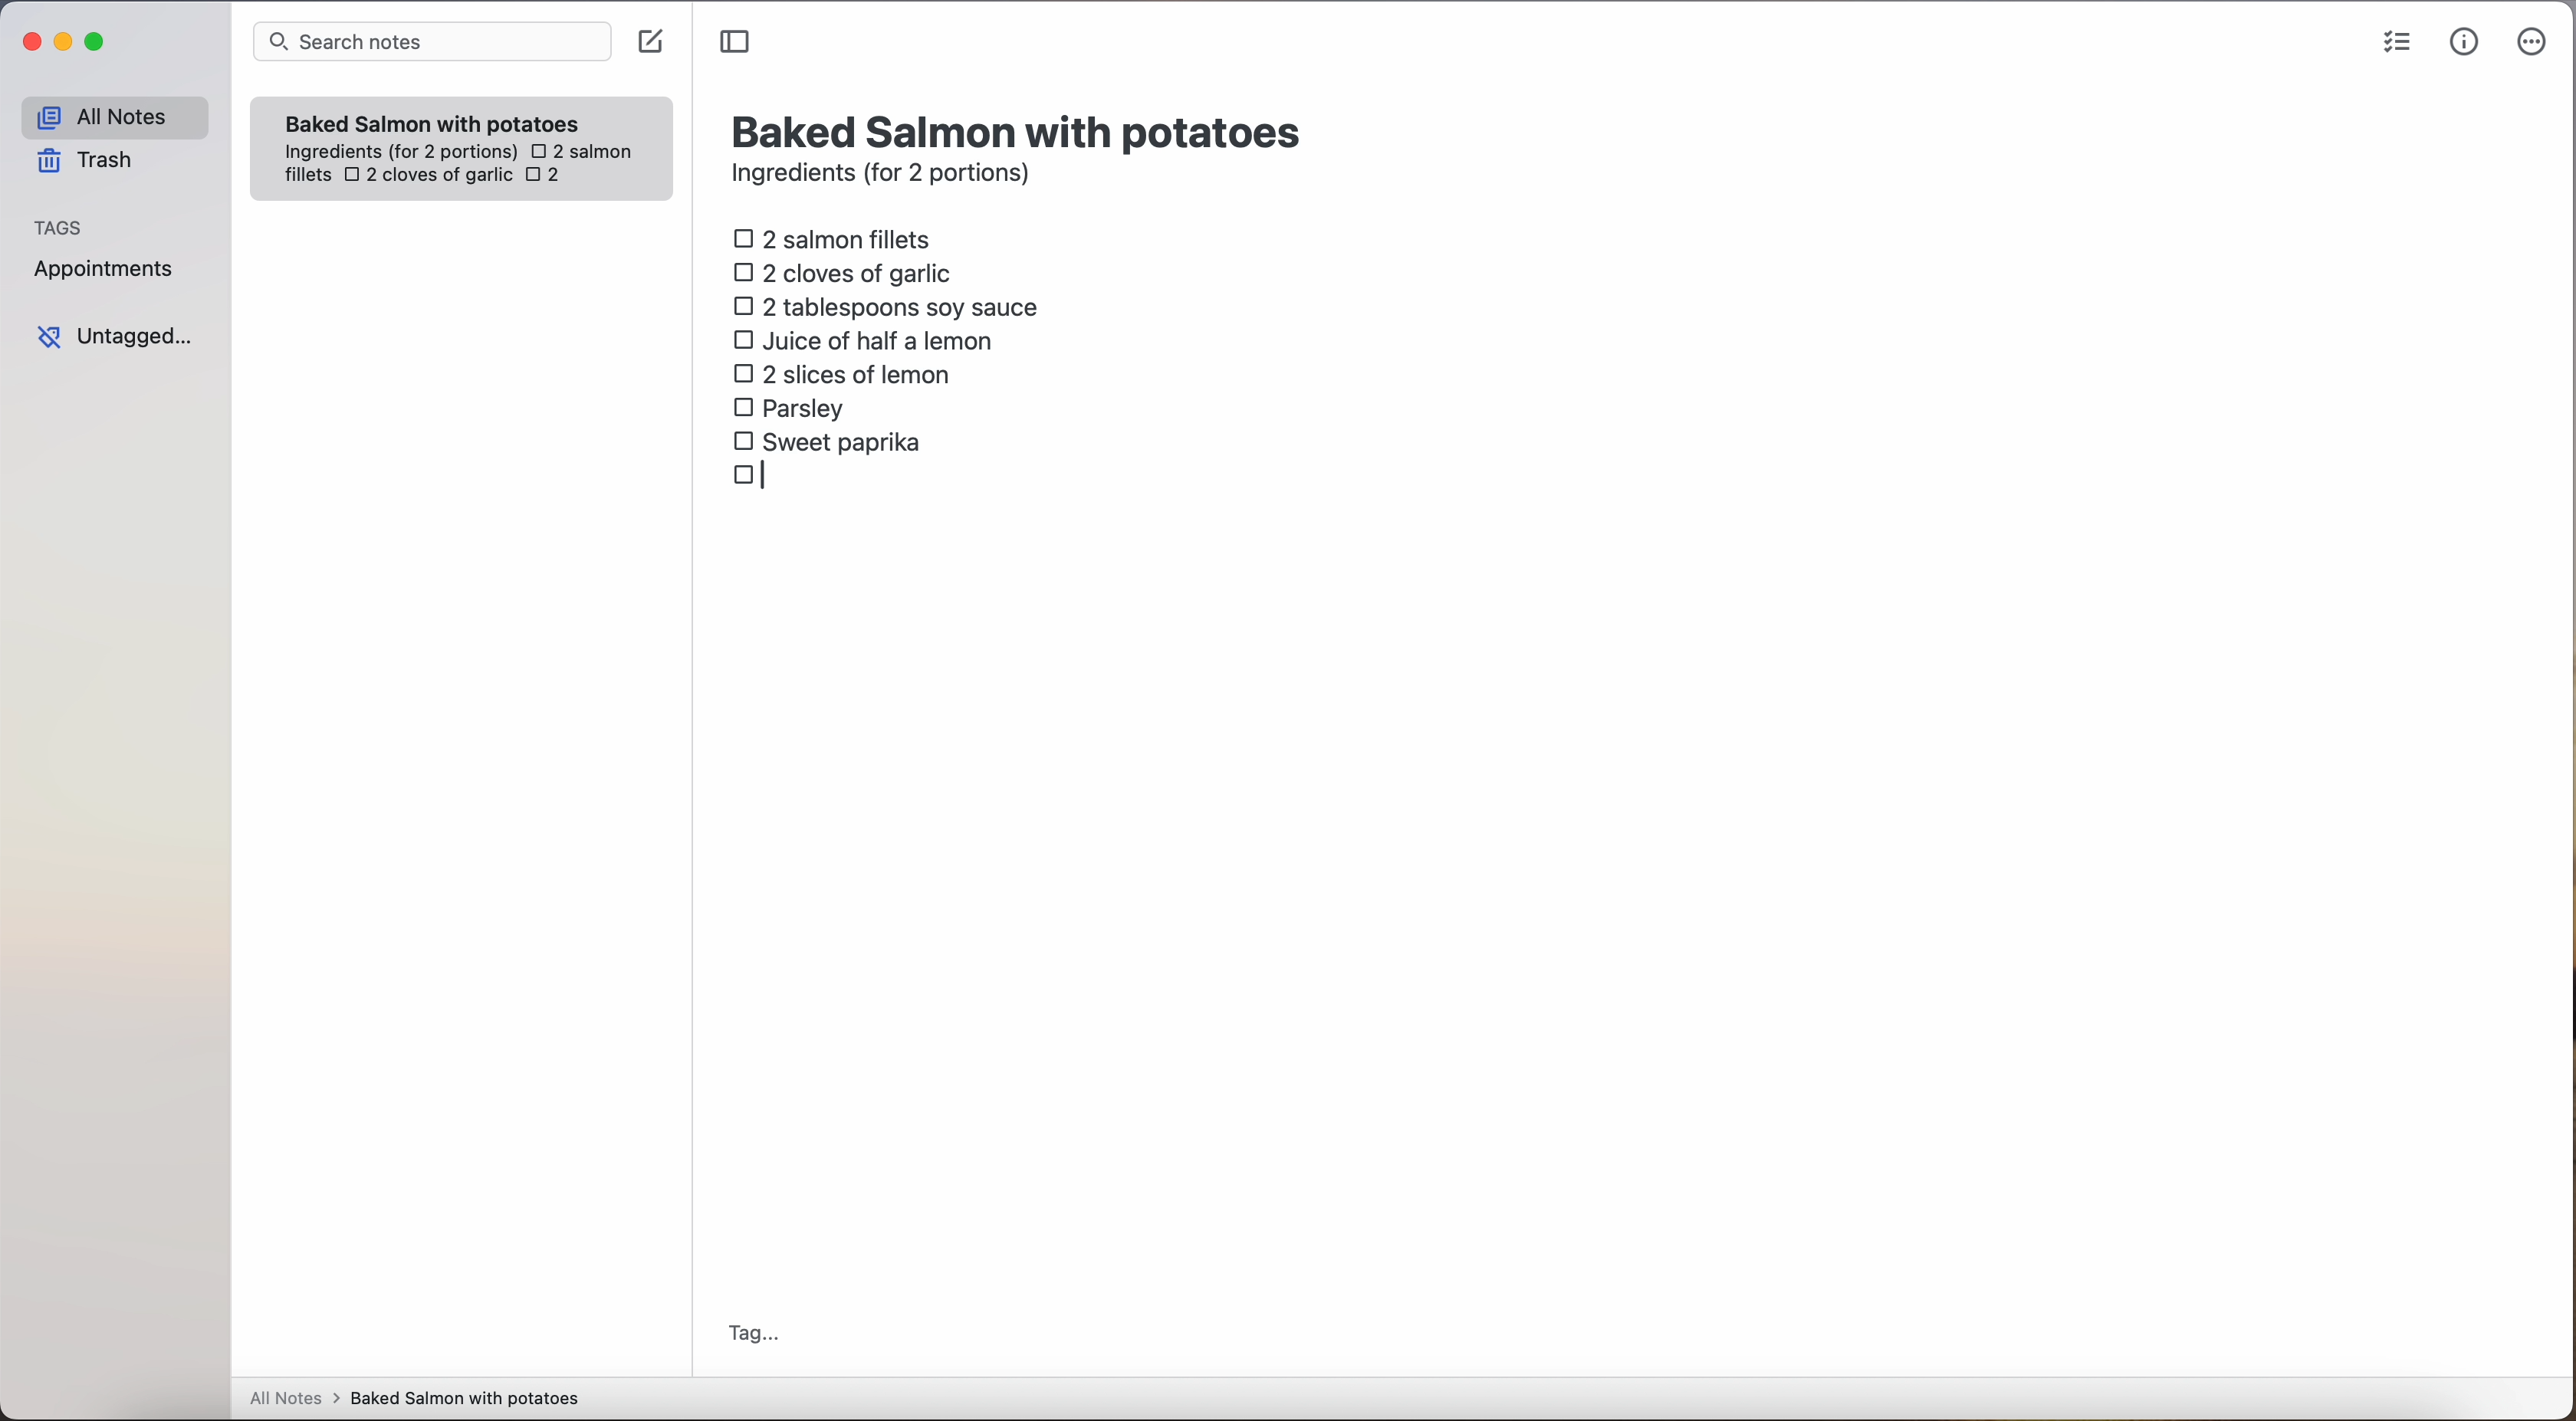  Describe the element at coordinates (106, 265) in the screenshot. I see `appointments tag` at that location.